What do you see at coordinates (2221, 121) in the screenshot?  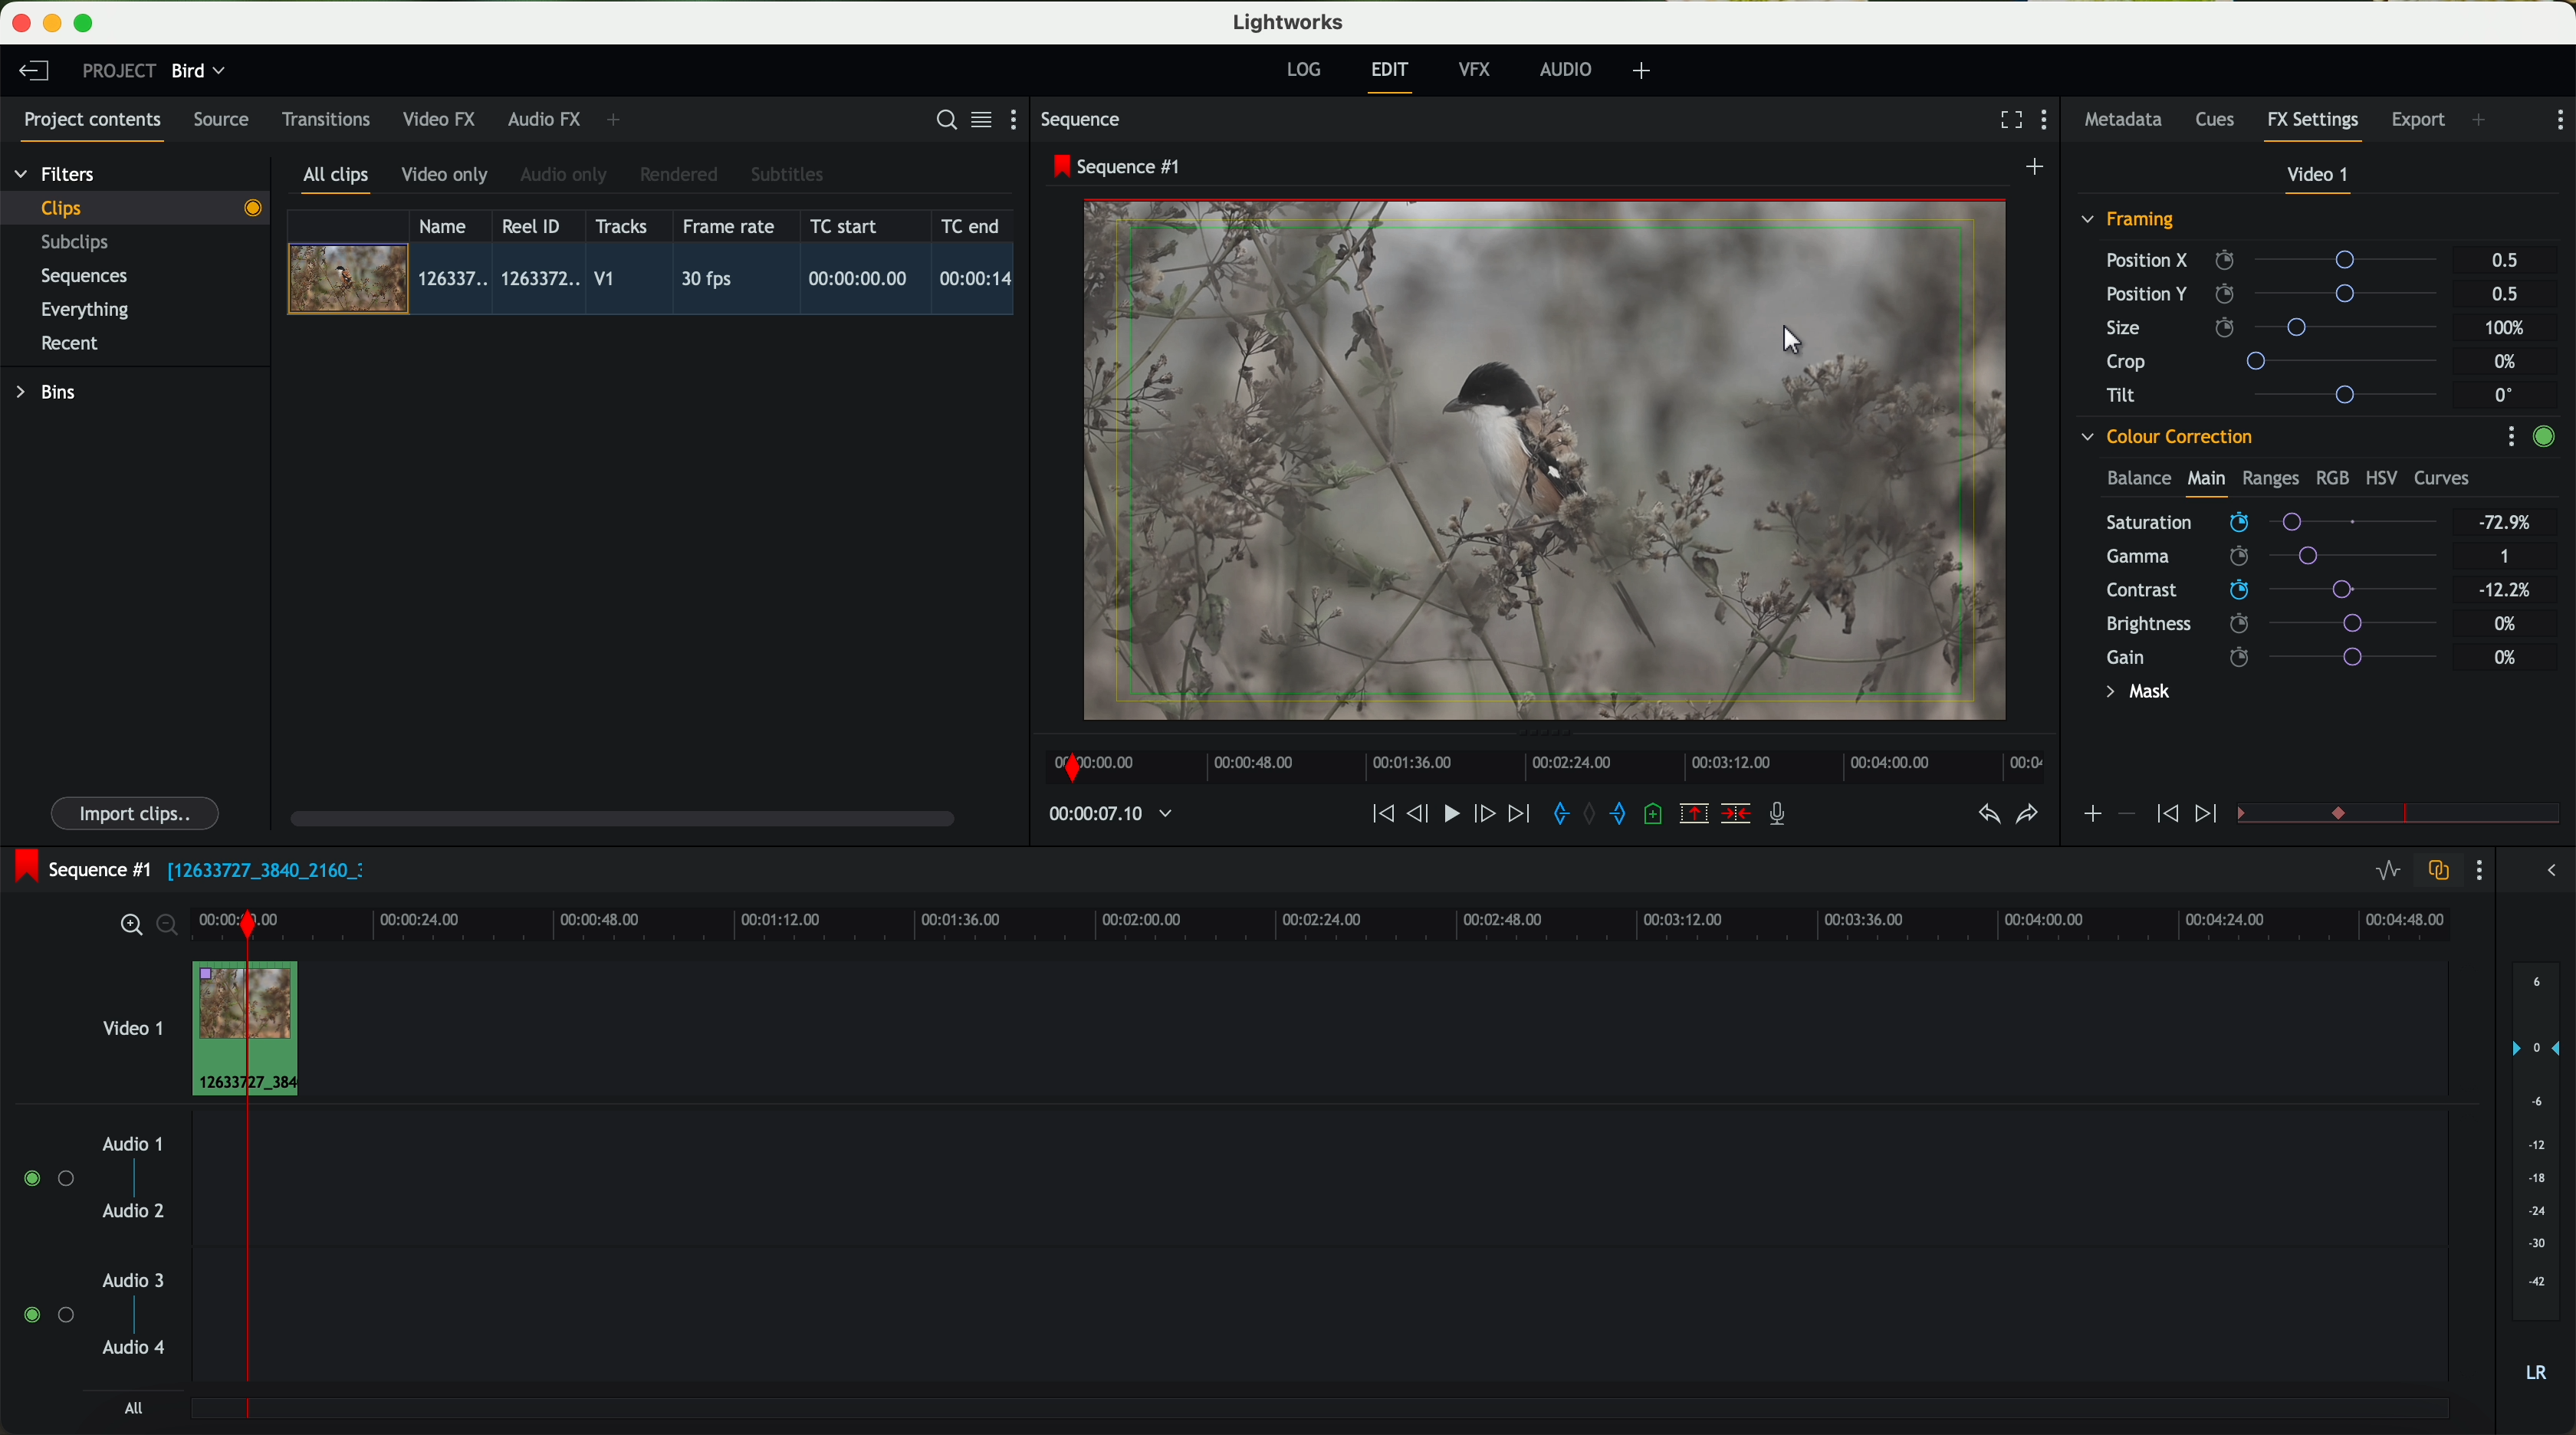 I see `cues` at bounding box center [2221, 121].